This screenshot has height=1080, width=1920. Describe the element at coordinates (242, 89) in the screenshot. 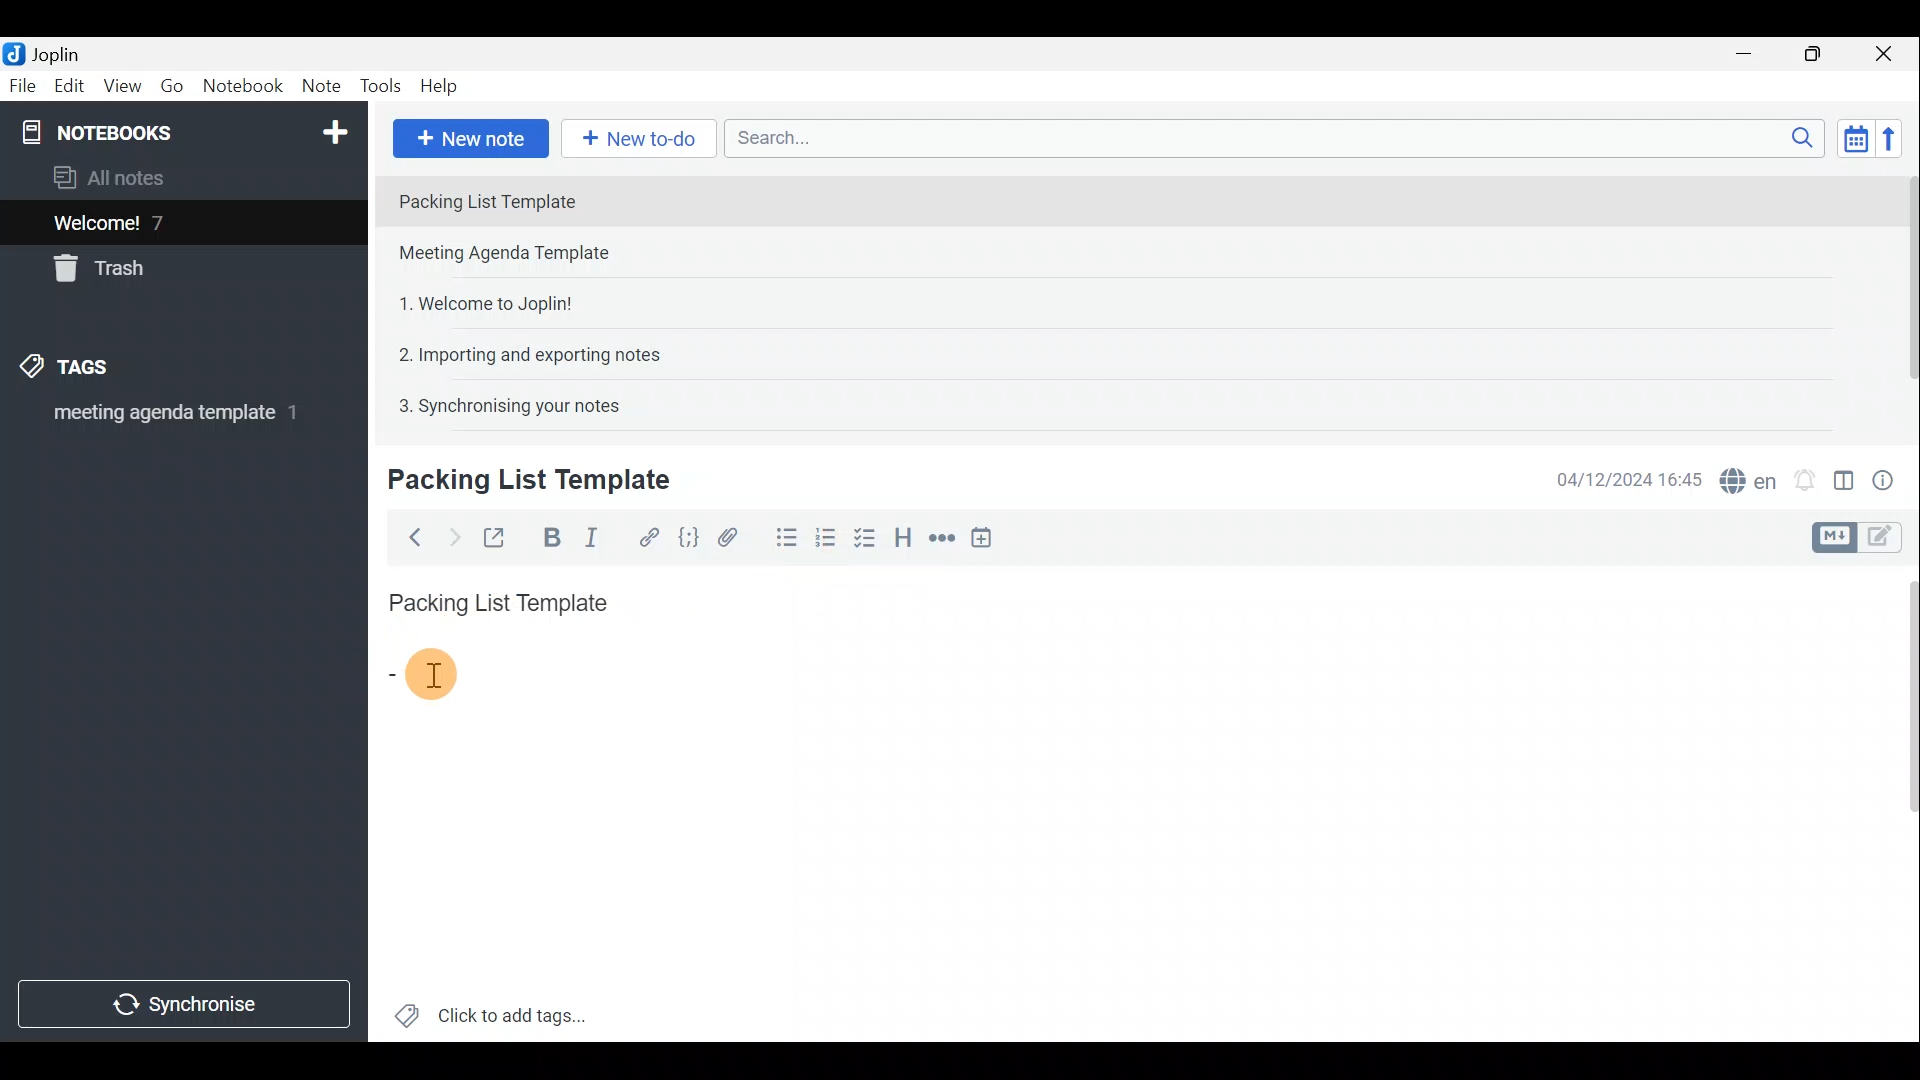

I see `Notebook` at that location.